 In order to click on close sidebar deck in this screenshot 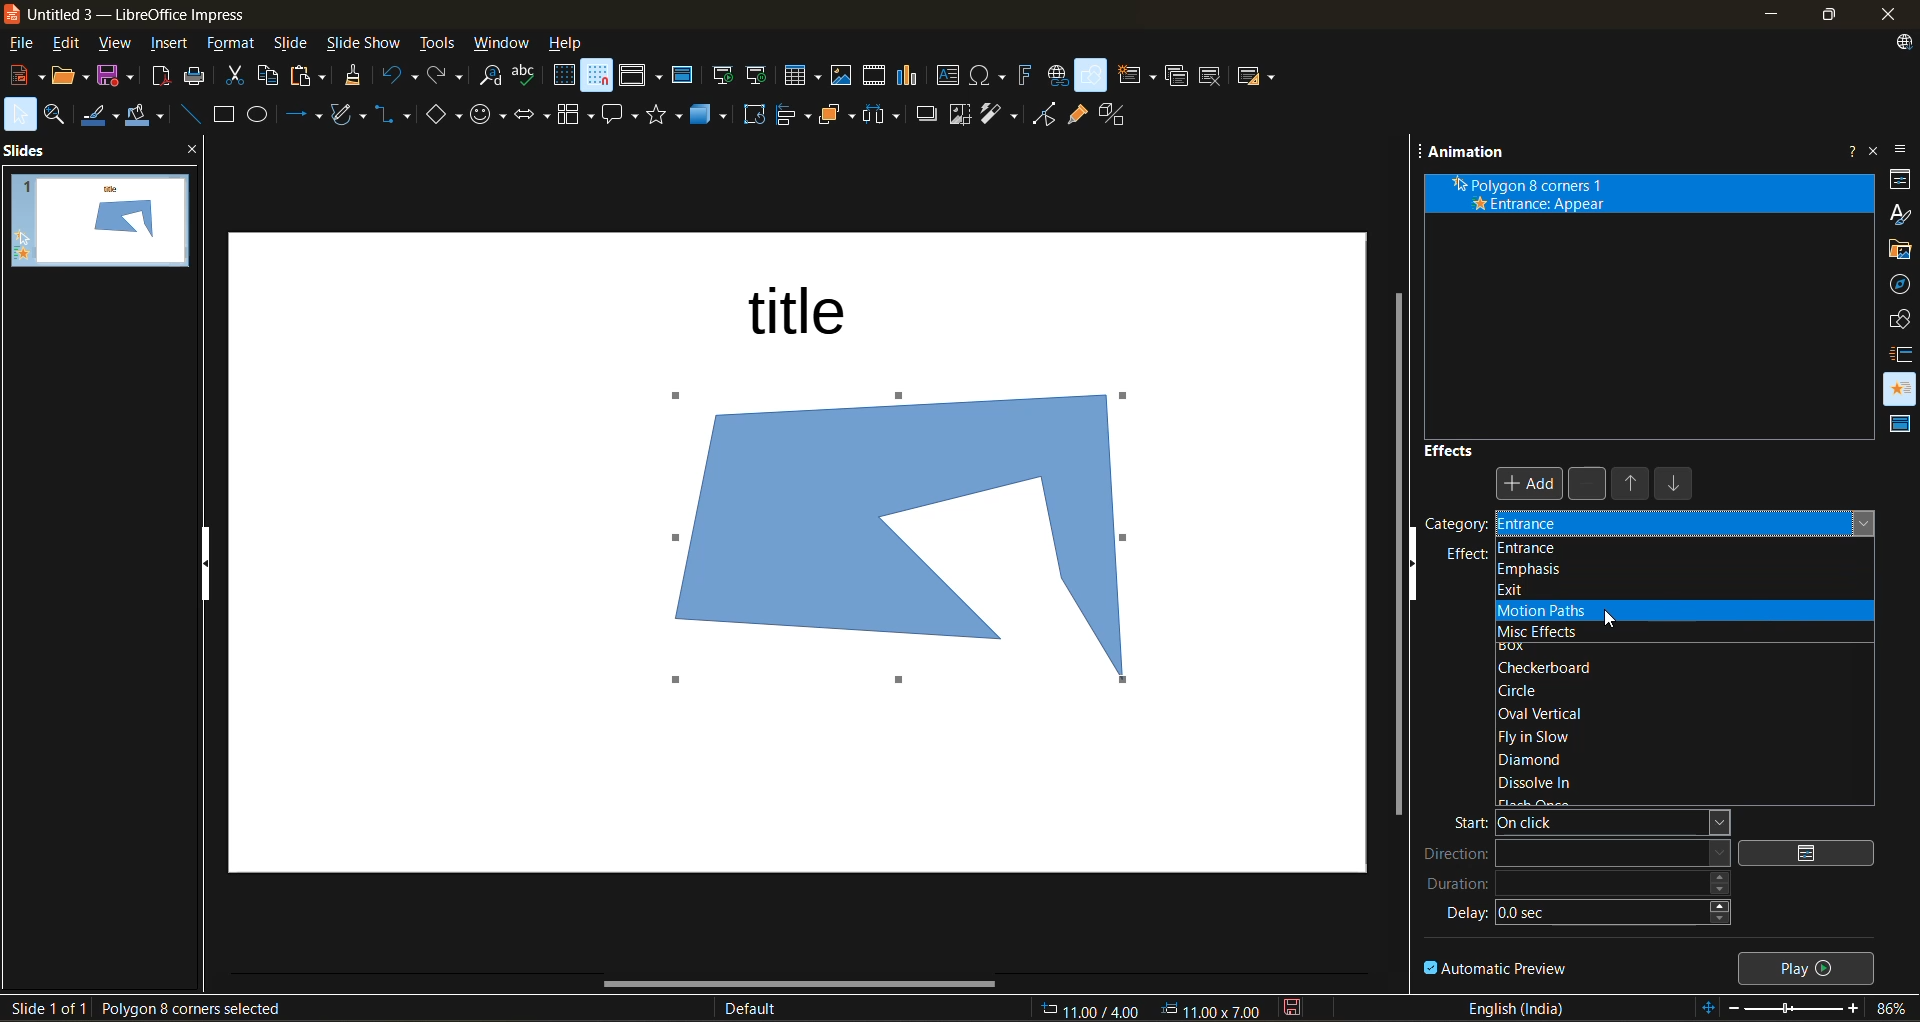, I will do `click(1877, 148)`.